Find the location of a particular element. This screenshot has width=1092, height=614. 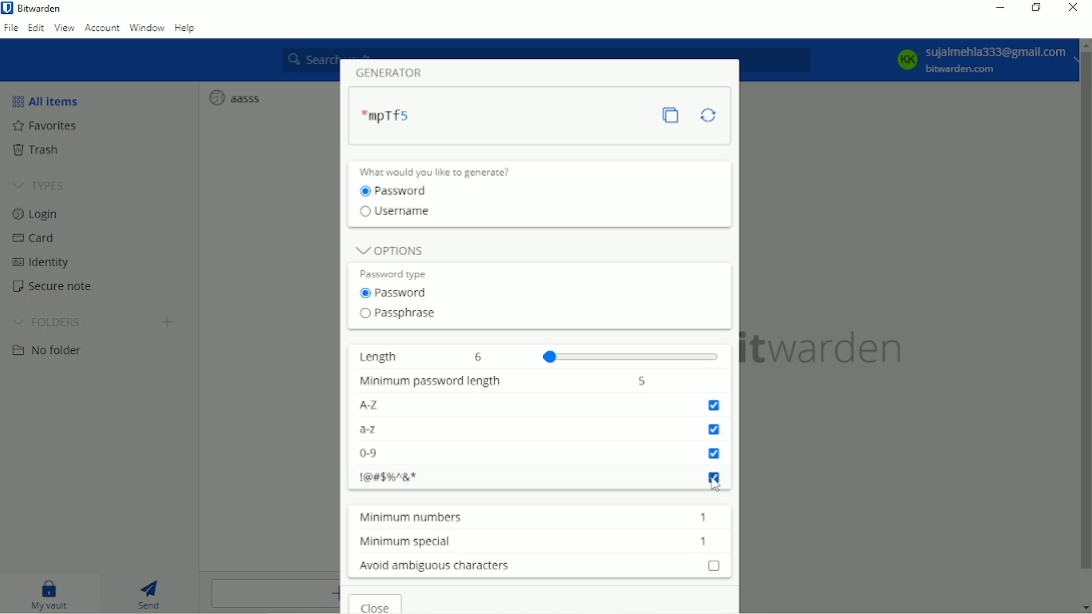

a-z is located at coordinates (384, 430).